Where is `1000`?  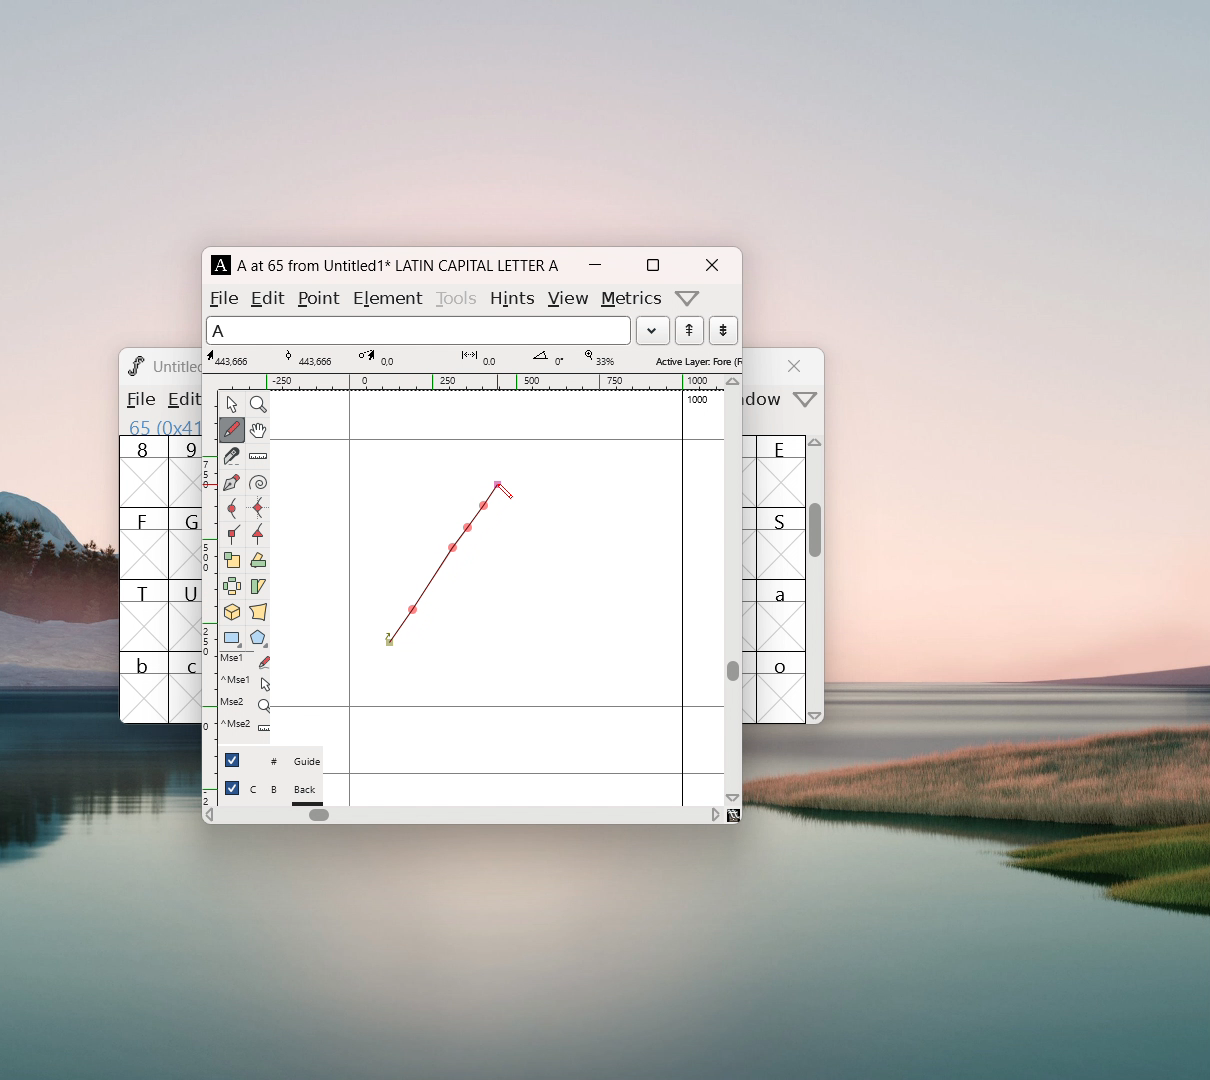
1000 is located at coordinates (700, 400).